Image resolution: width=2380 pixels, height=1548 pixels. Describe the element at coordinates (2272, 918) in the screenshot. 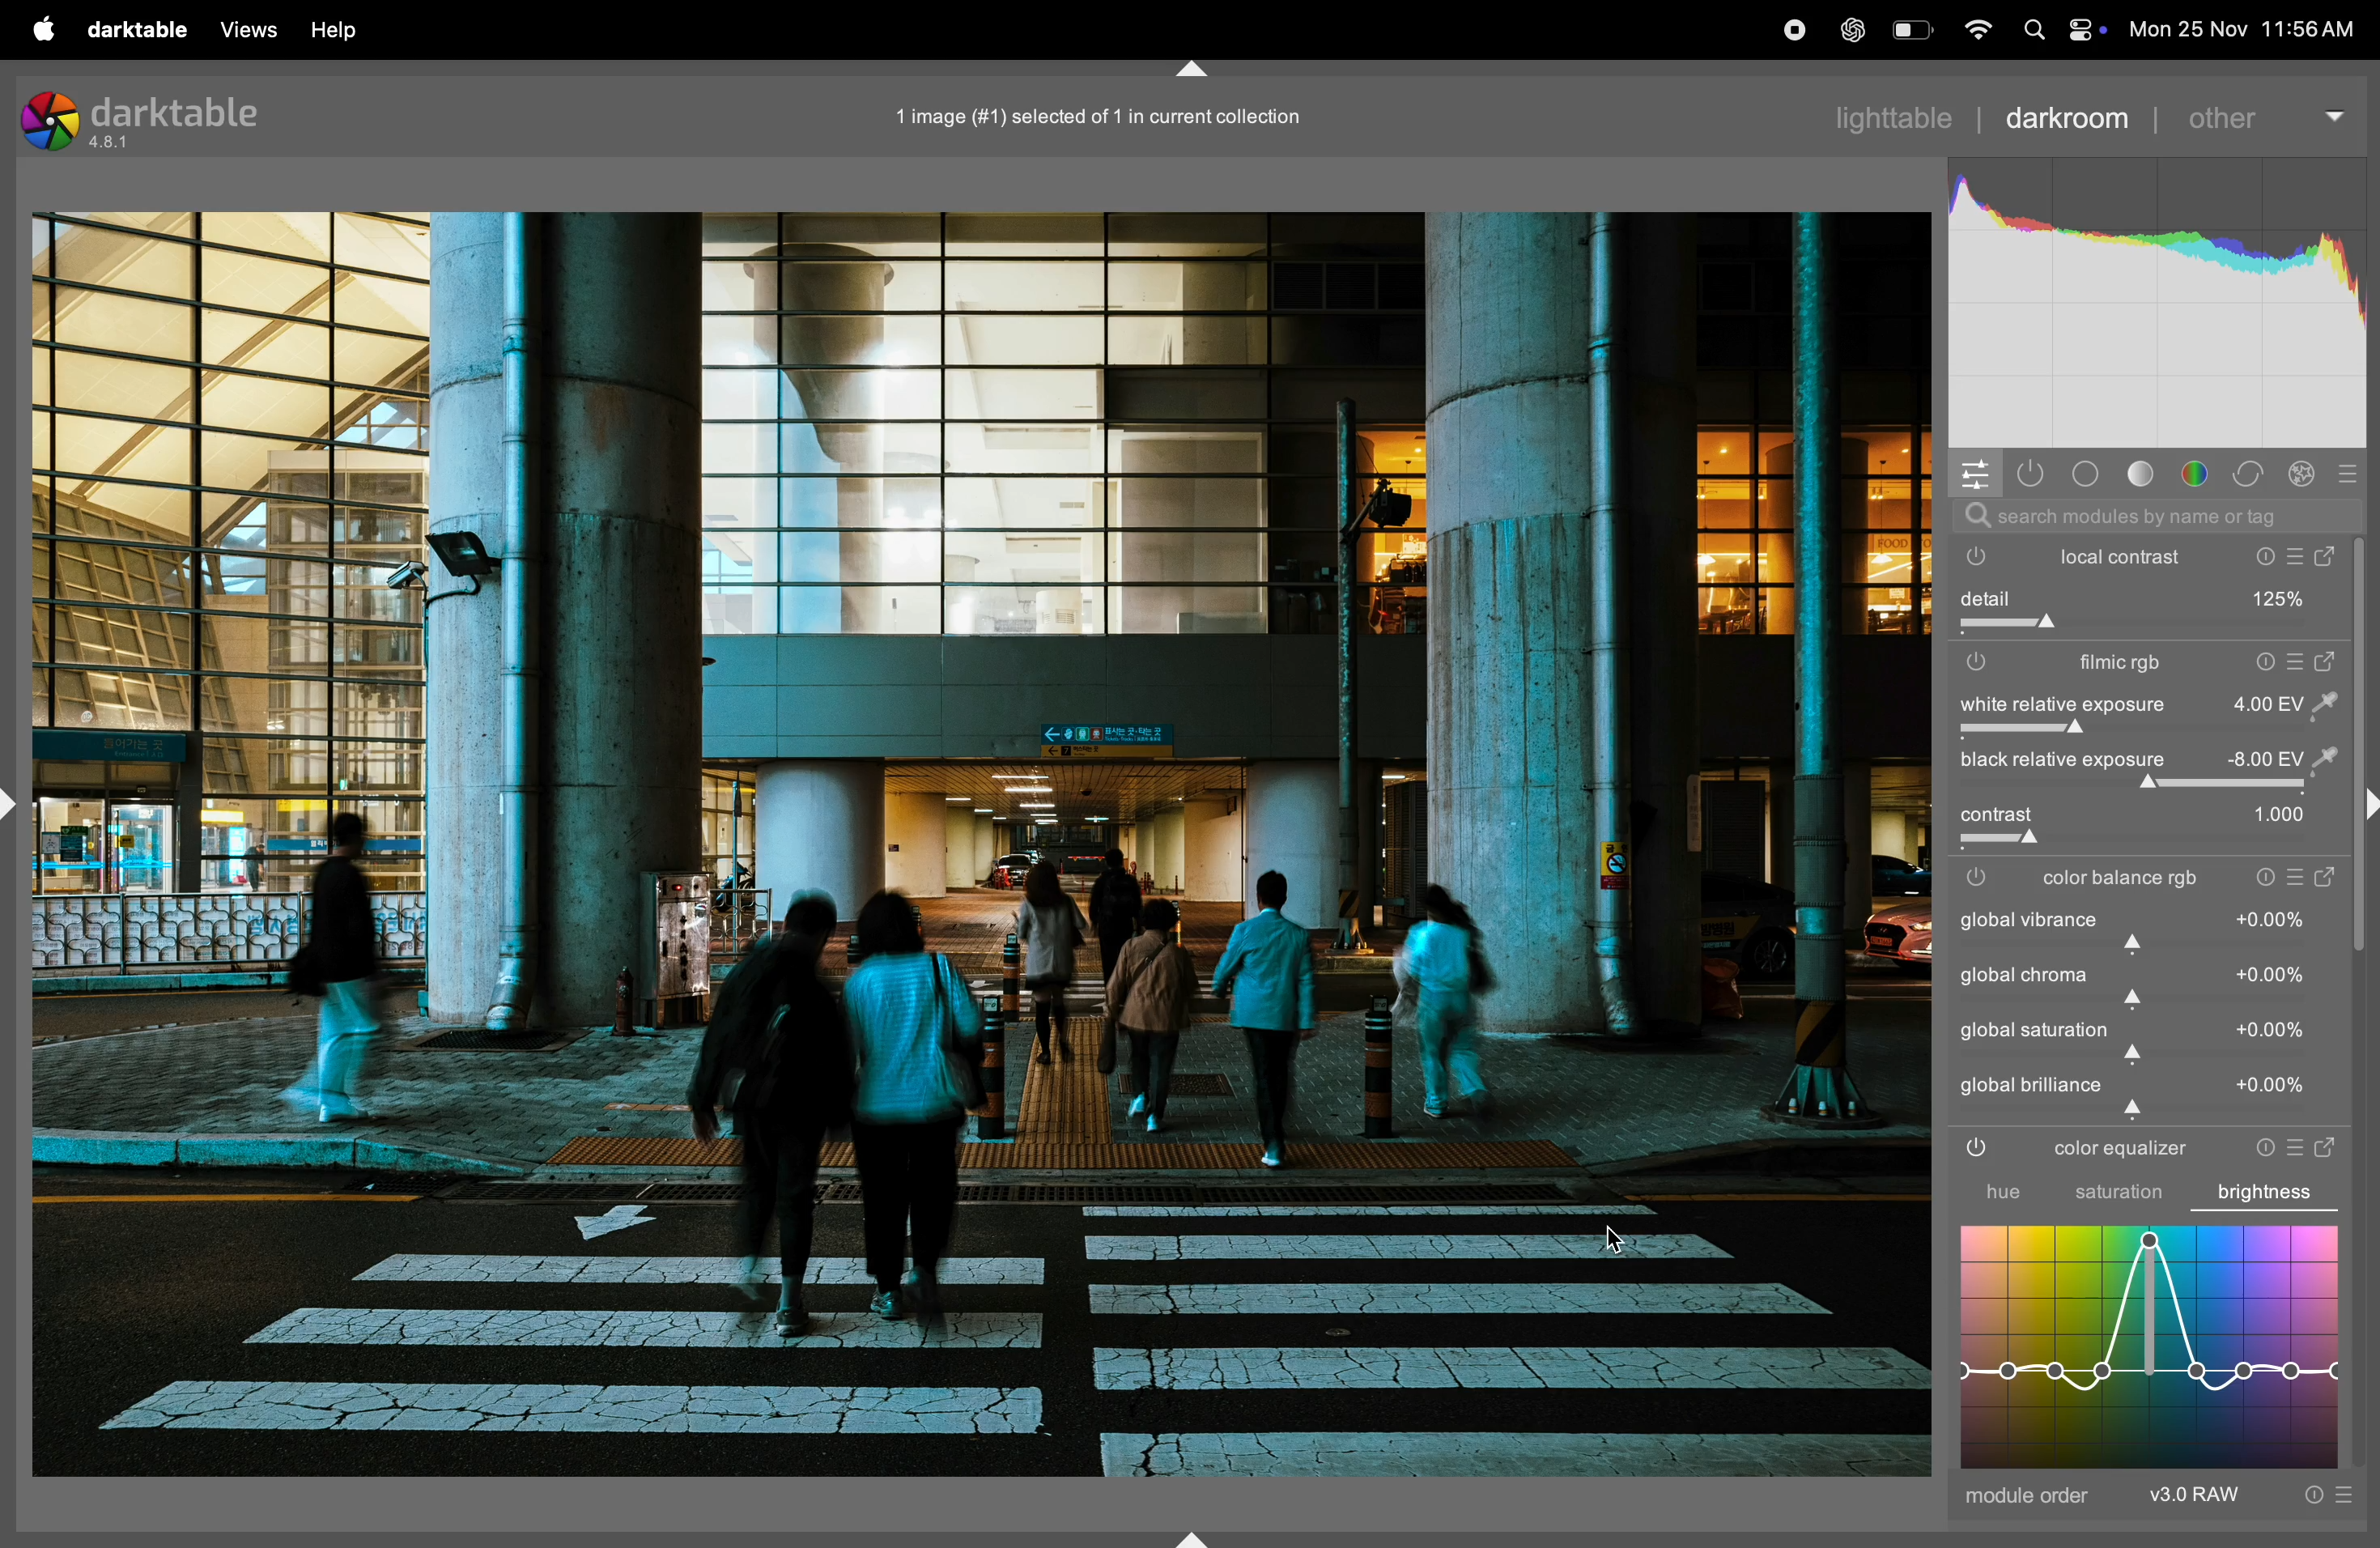

I see `value` at that location.